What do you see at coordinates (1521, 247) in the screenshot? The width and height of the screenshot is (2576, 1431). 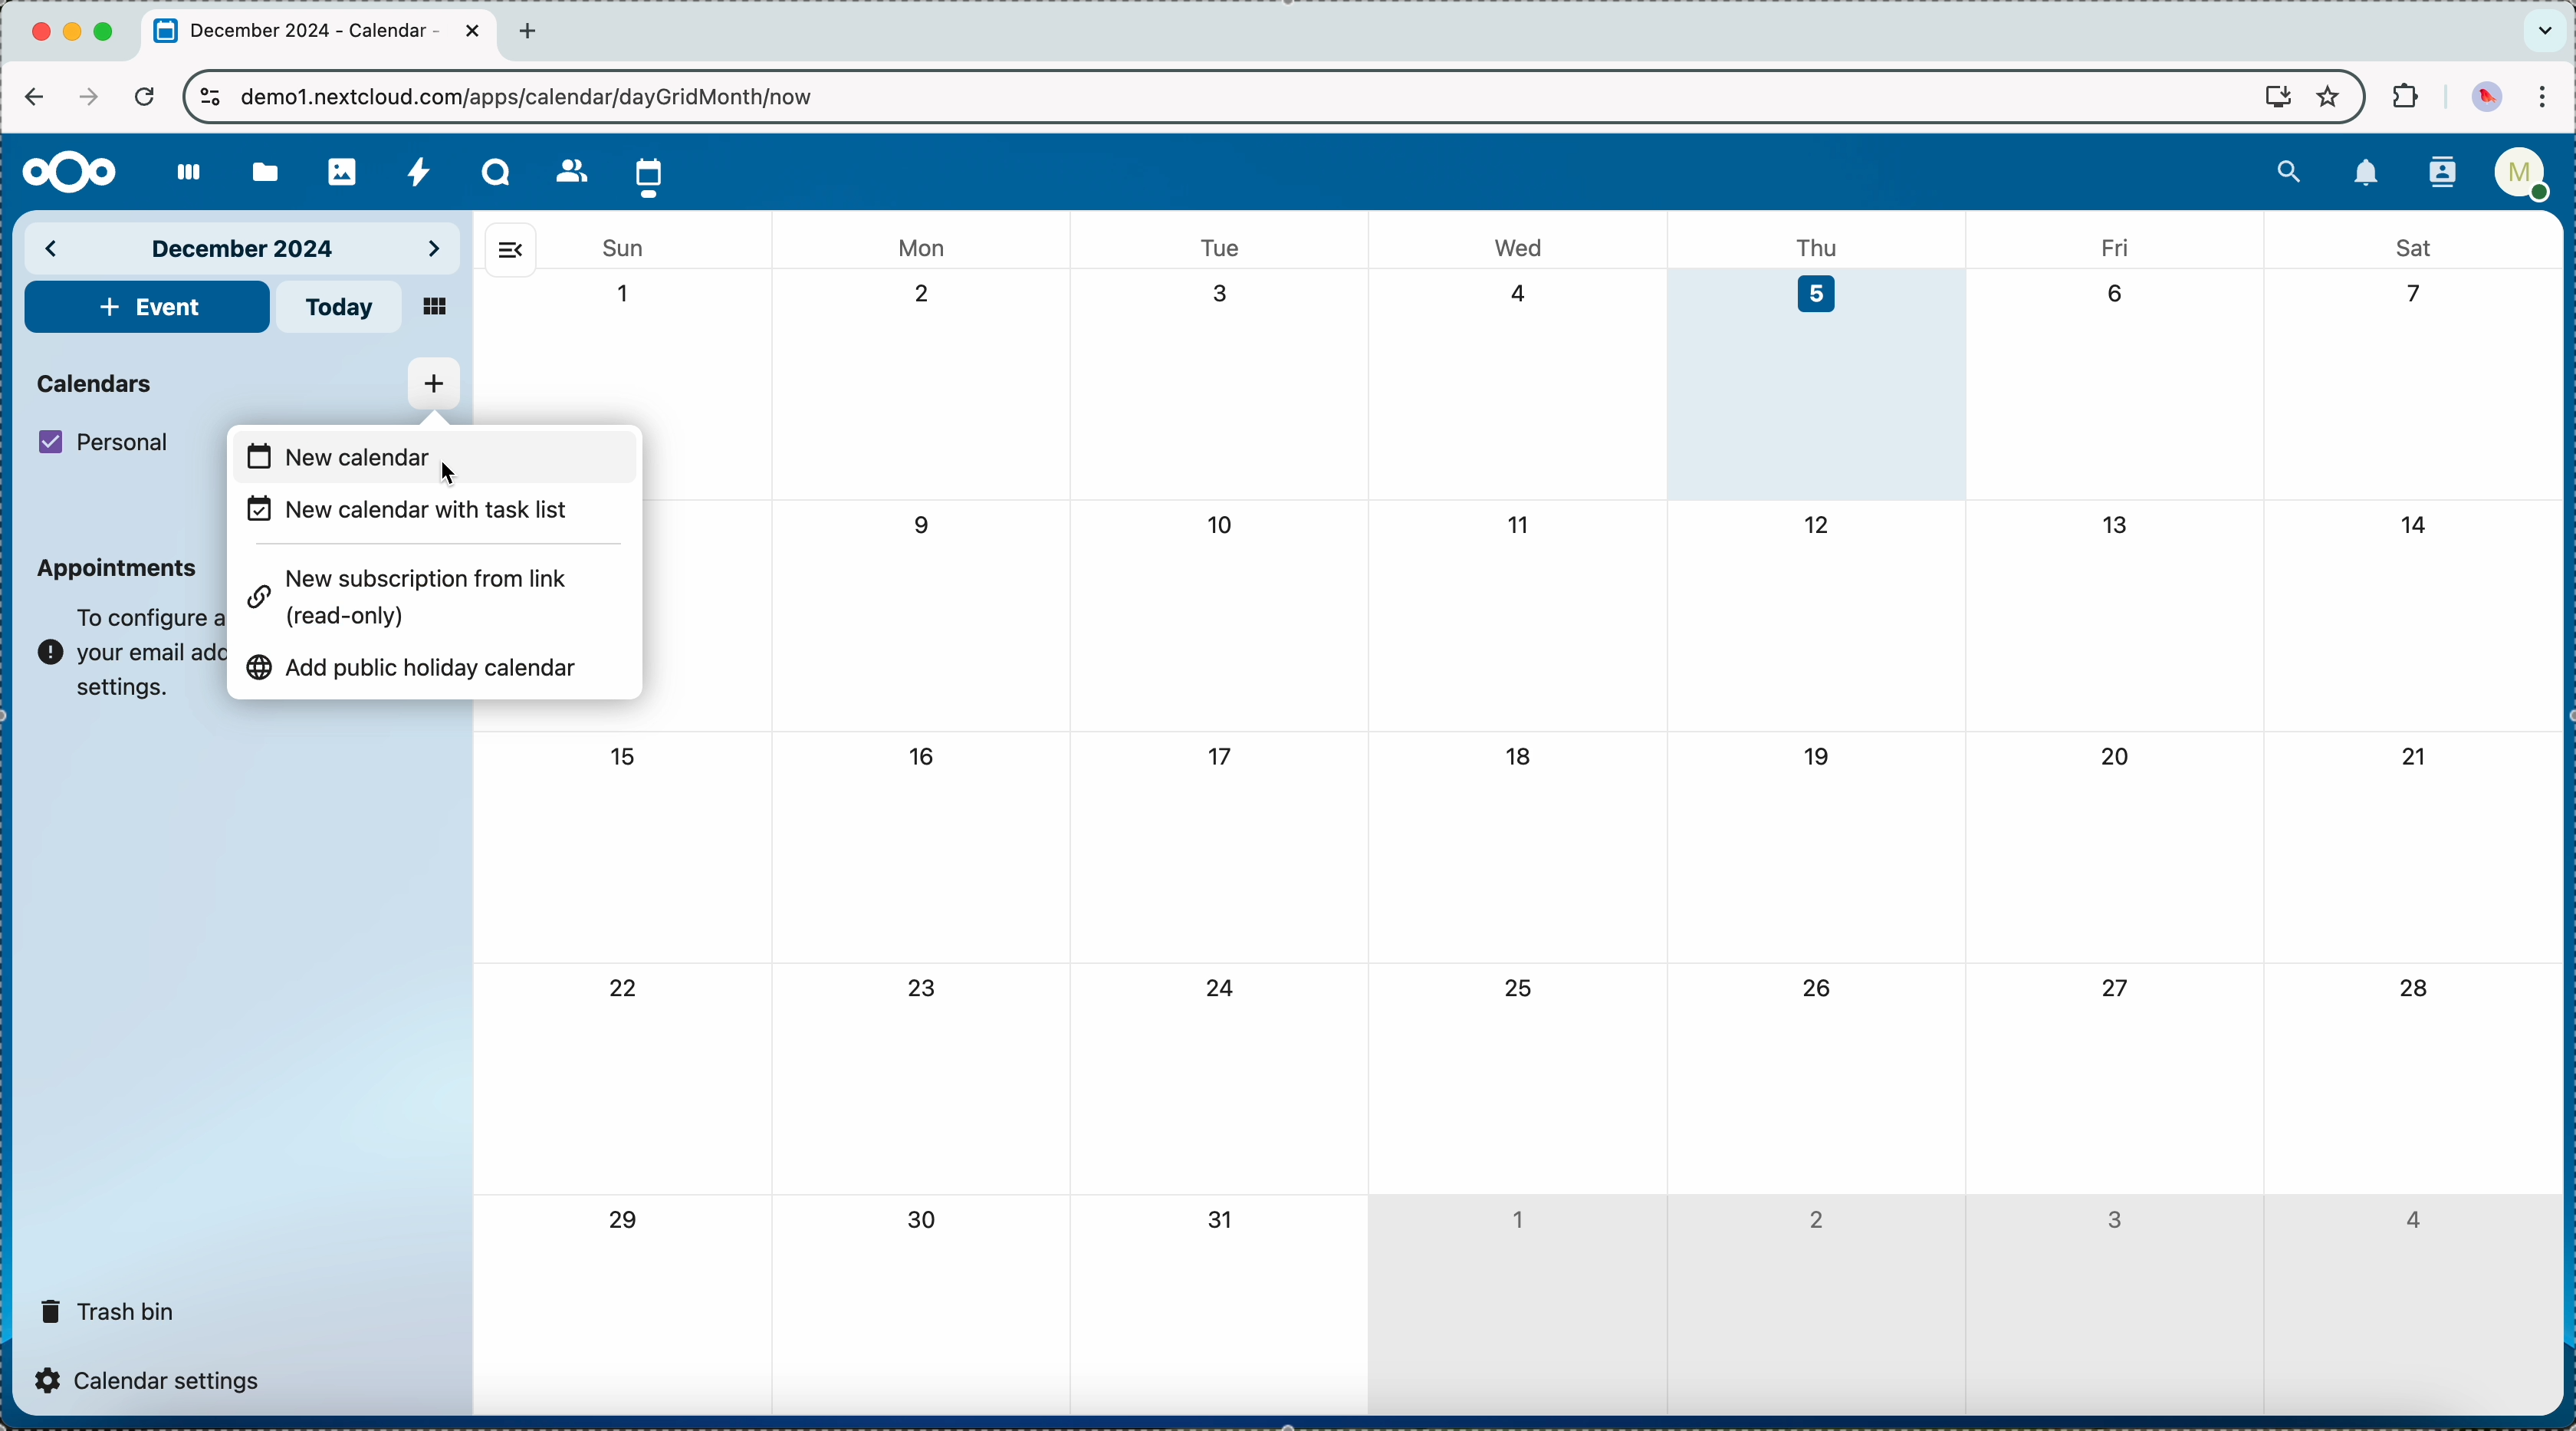 I see `wed` at bounding box center [1521, 247].